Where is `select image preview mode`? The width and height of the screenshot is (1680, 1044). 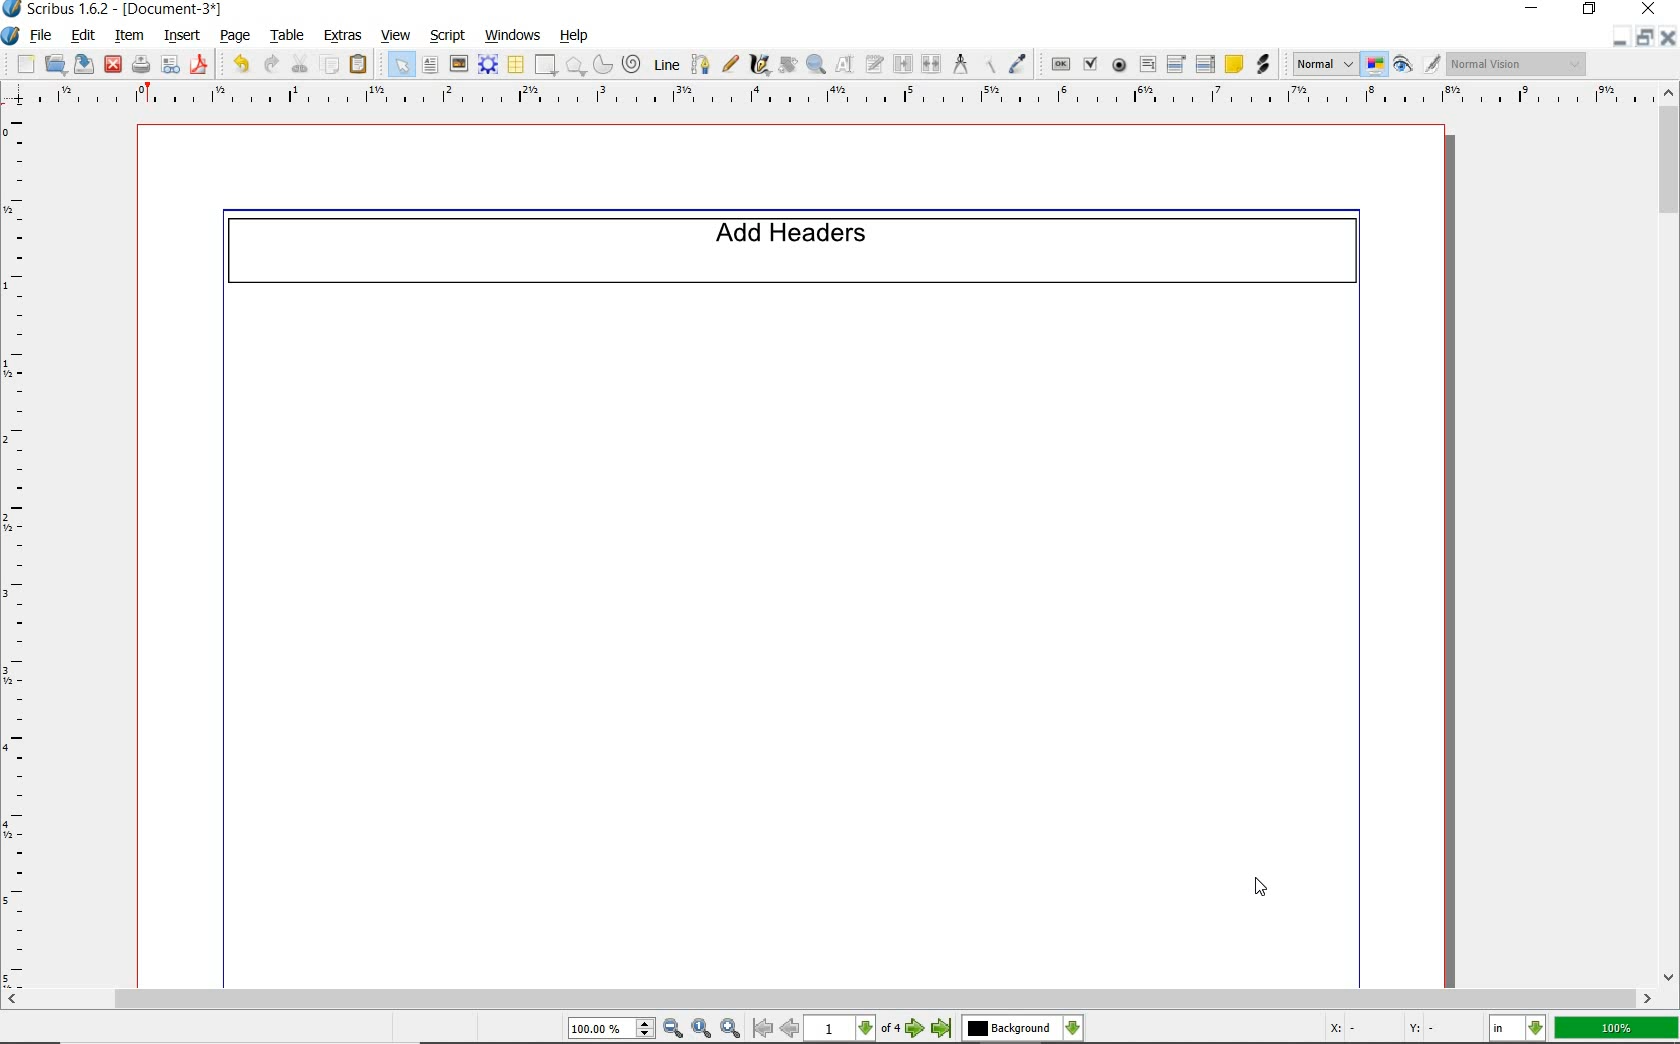 select image preview mode is located at coordinates (1325, 63).